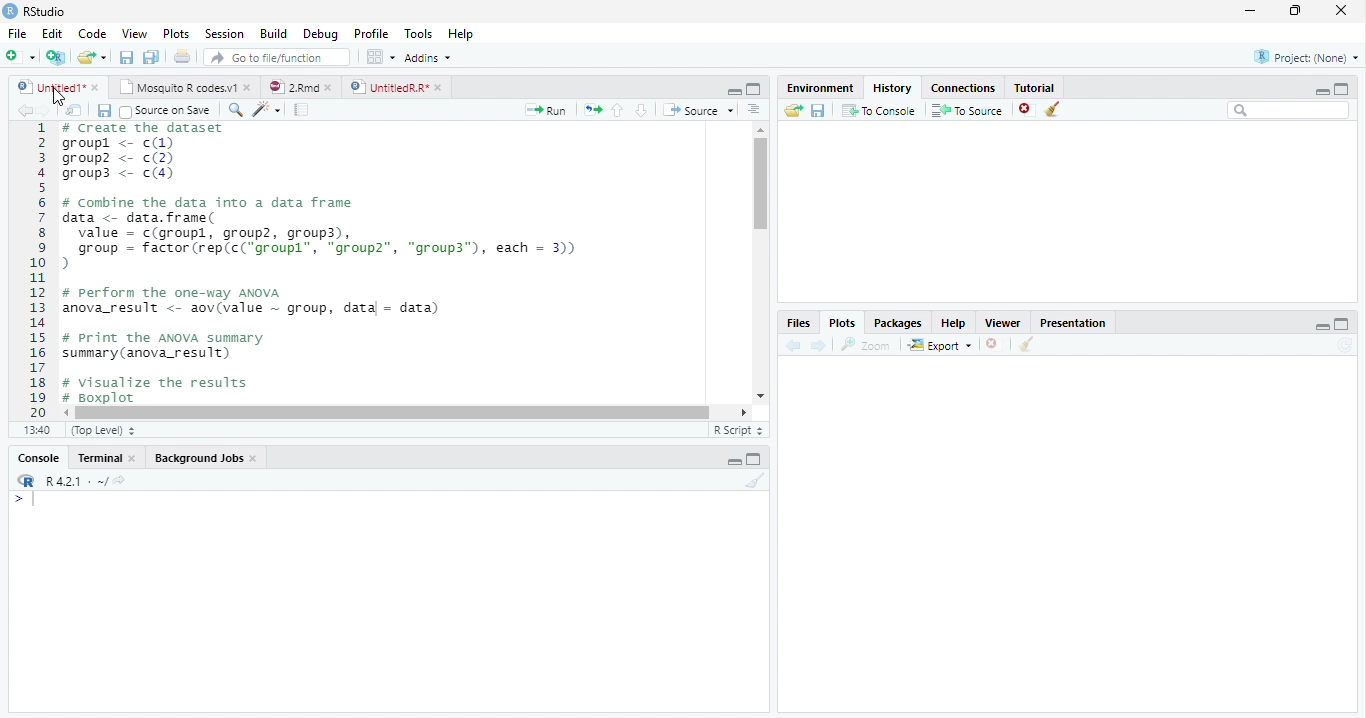 The height and width of the screenshot is (718, 1366). Describe the element at coordinates (1081, 321) in the screenshot. I see `Presentation` at that location.